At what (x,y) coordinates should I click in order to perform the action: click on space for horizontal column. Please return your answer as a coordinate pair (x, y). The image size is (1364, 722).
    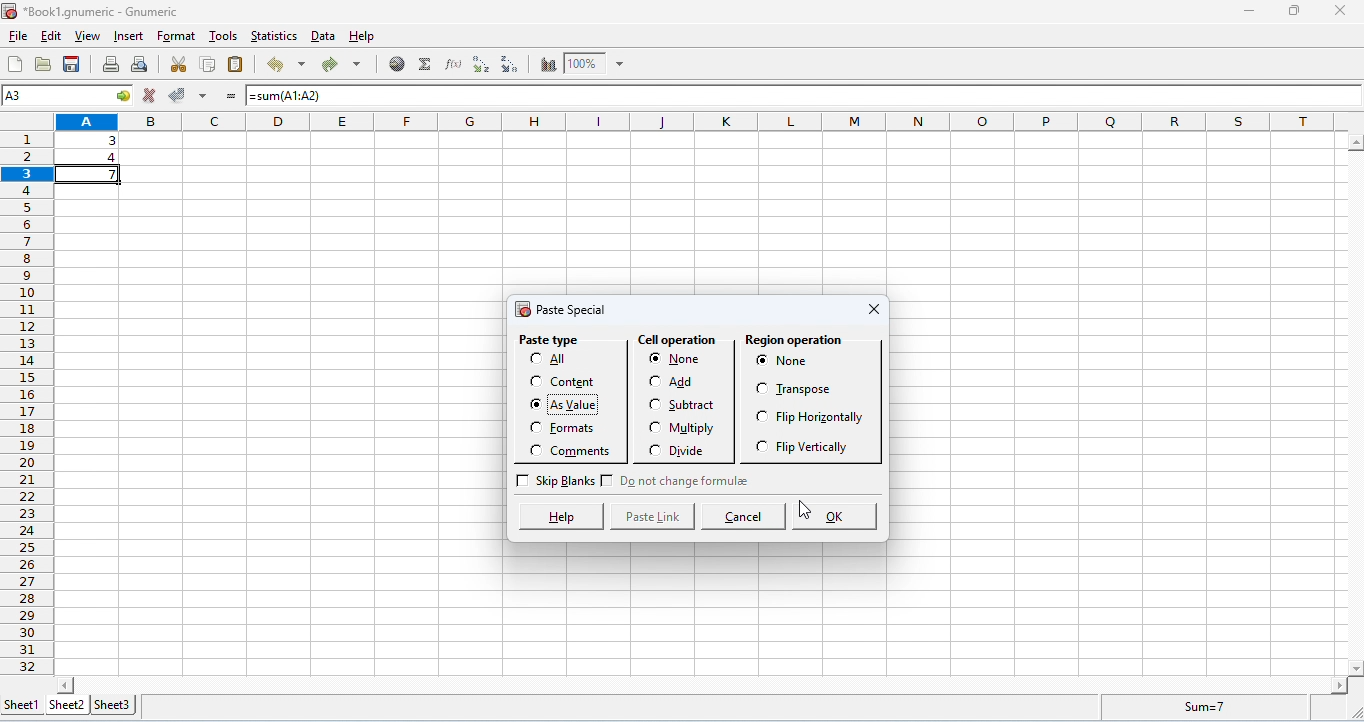
    Looking at the image, I should click on (701, 684).